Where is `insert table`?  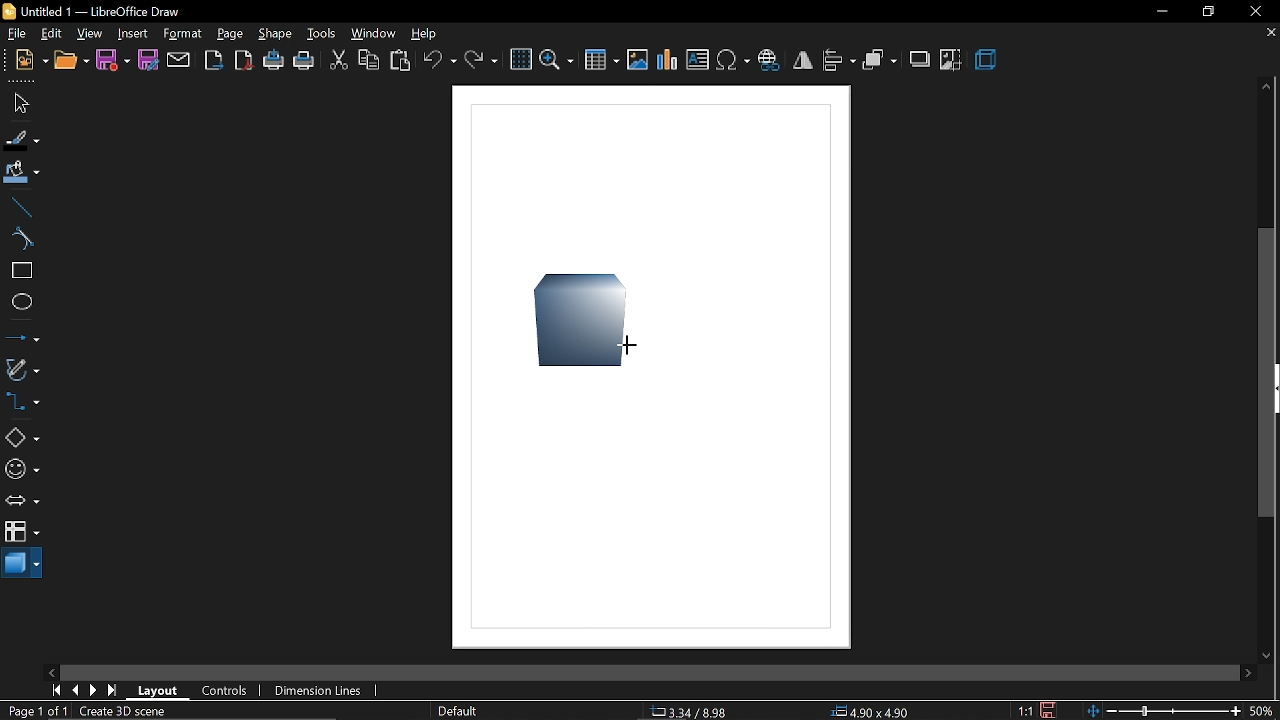
insert table is located at coordinates (602, 60).